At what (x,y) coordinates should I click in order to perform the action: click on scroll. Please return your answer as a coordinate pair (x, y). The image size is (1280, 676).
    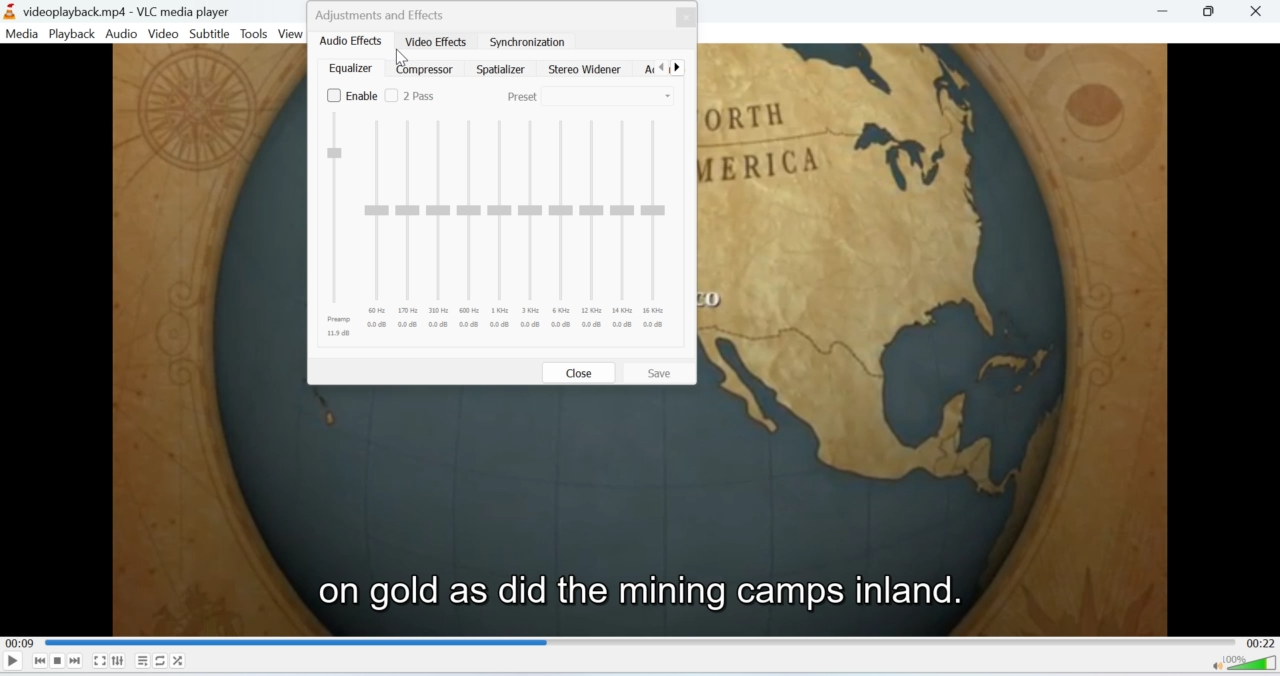
    Looking at the image, I should click on (669, 66).